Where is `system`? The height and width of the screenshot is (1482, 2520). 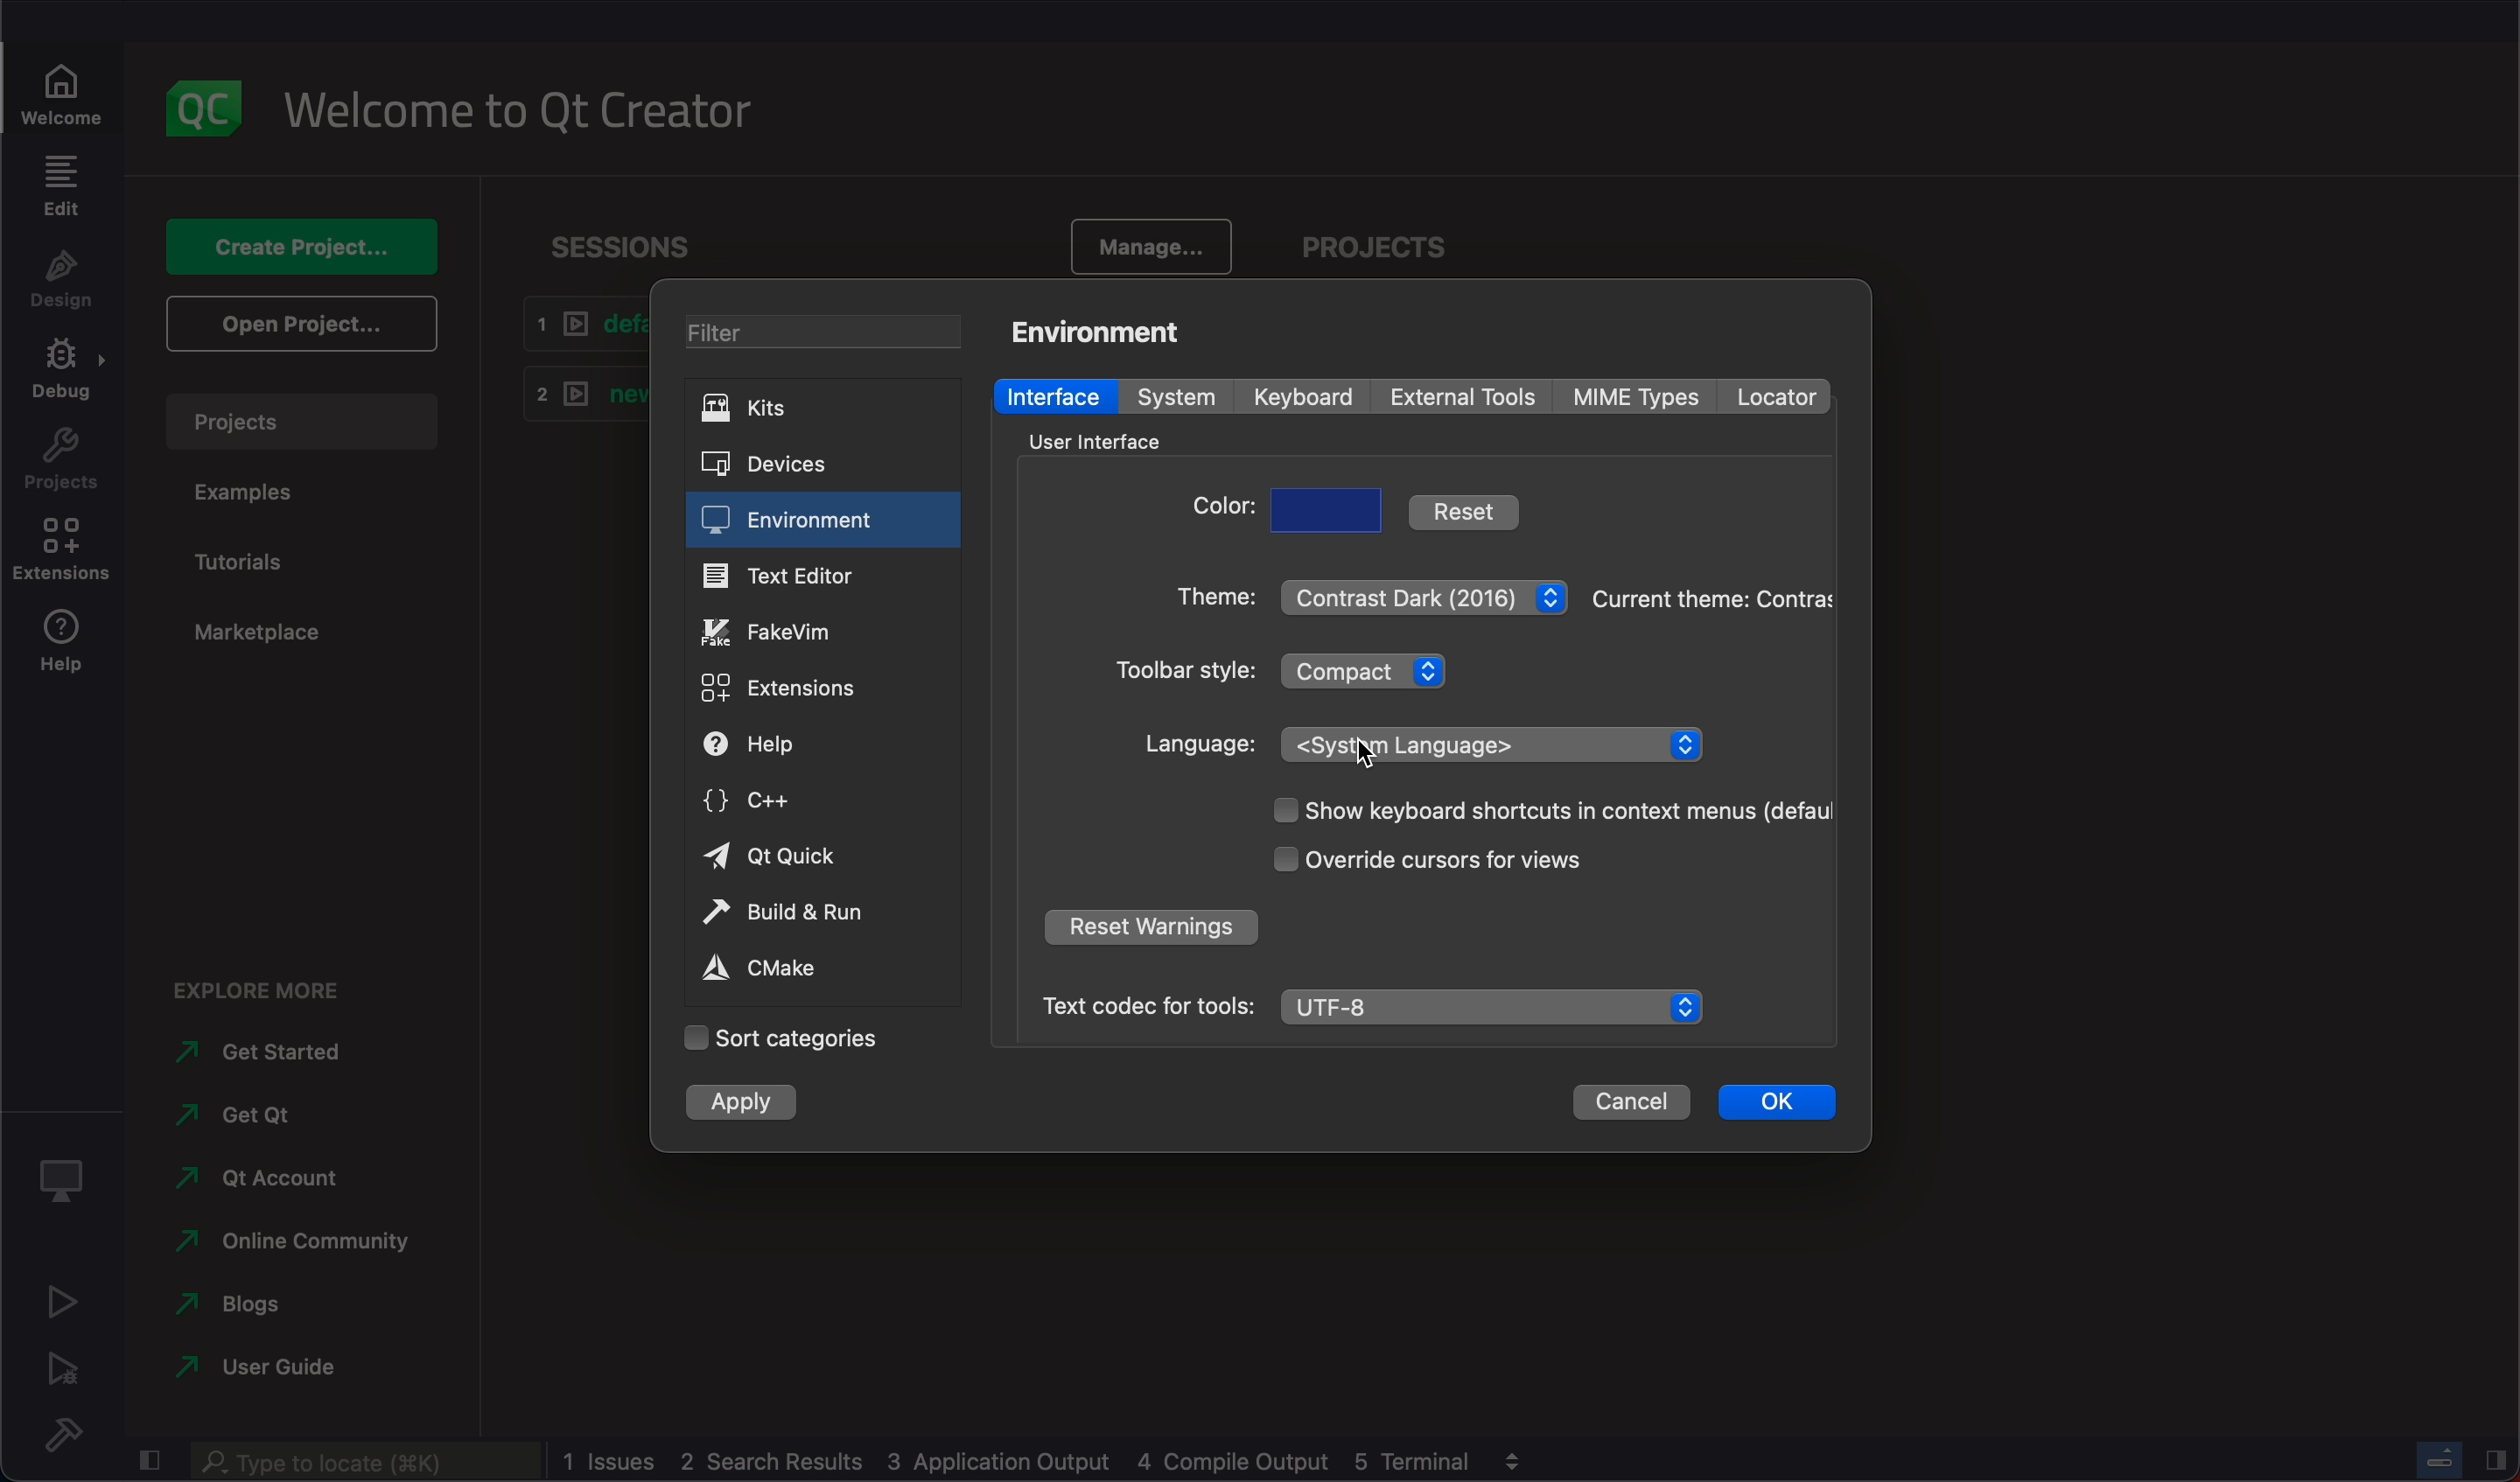 system is located at coordinates (1173, 397).